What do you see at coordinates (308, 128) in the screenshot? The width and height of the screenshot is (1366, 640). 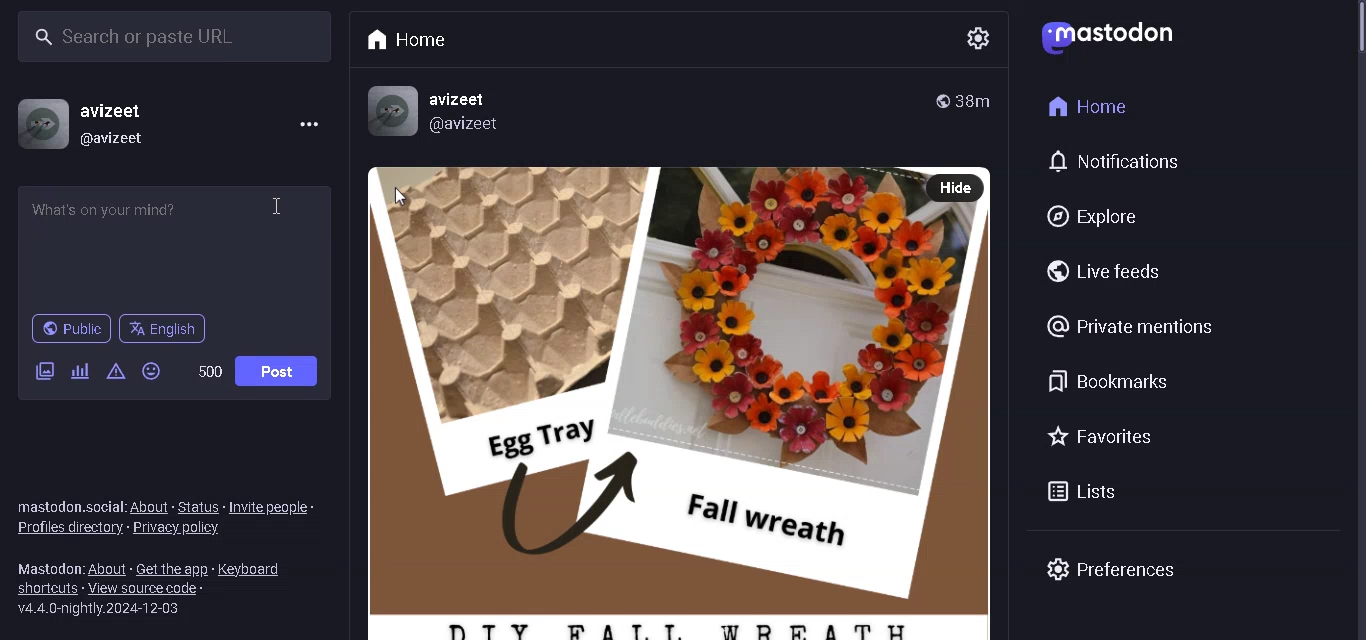 I see `menu` at bounding box center [308, 128].